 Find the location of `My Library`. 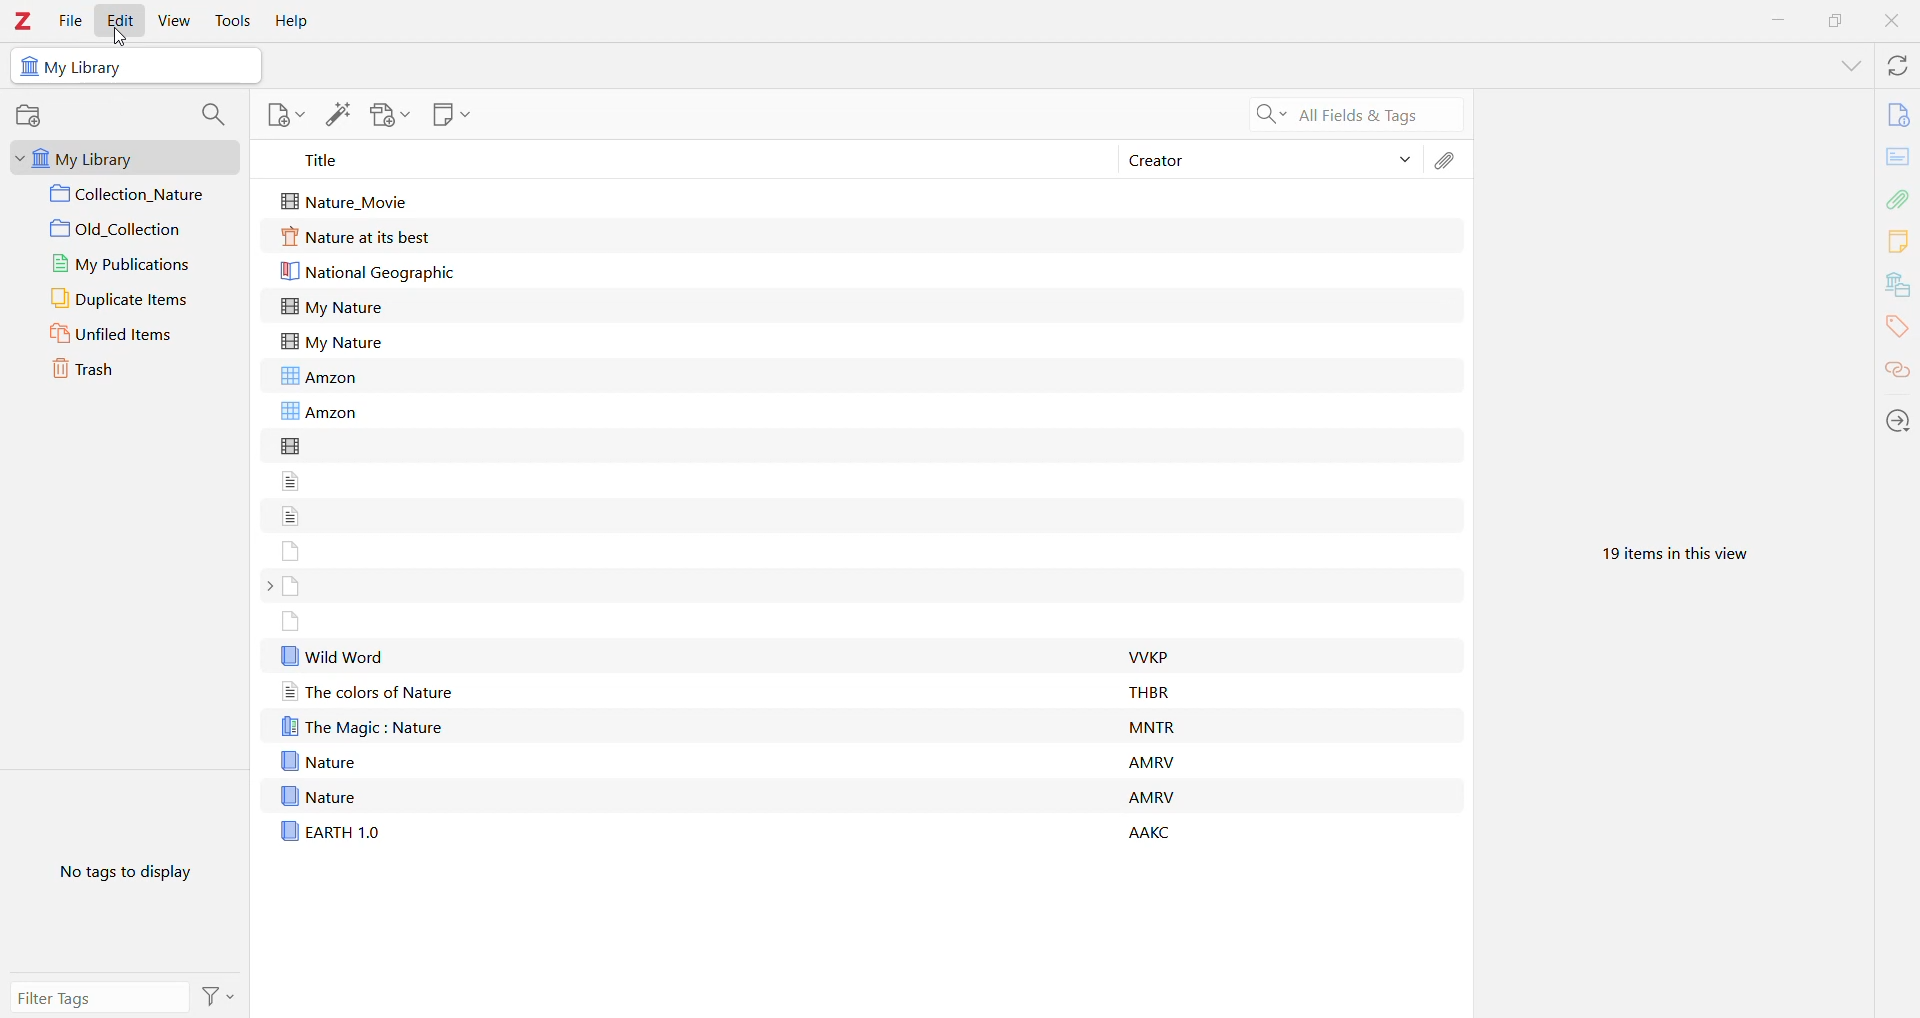

My Library is located at coordinates (90, 68).